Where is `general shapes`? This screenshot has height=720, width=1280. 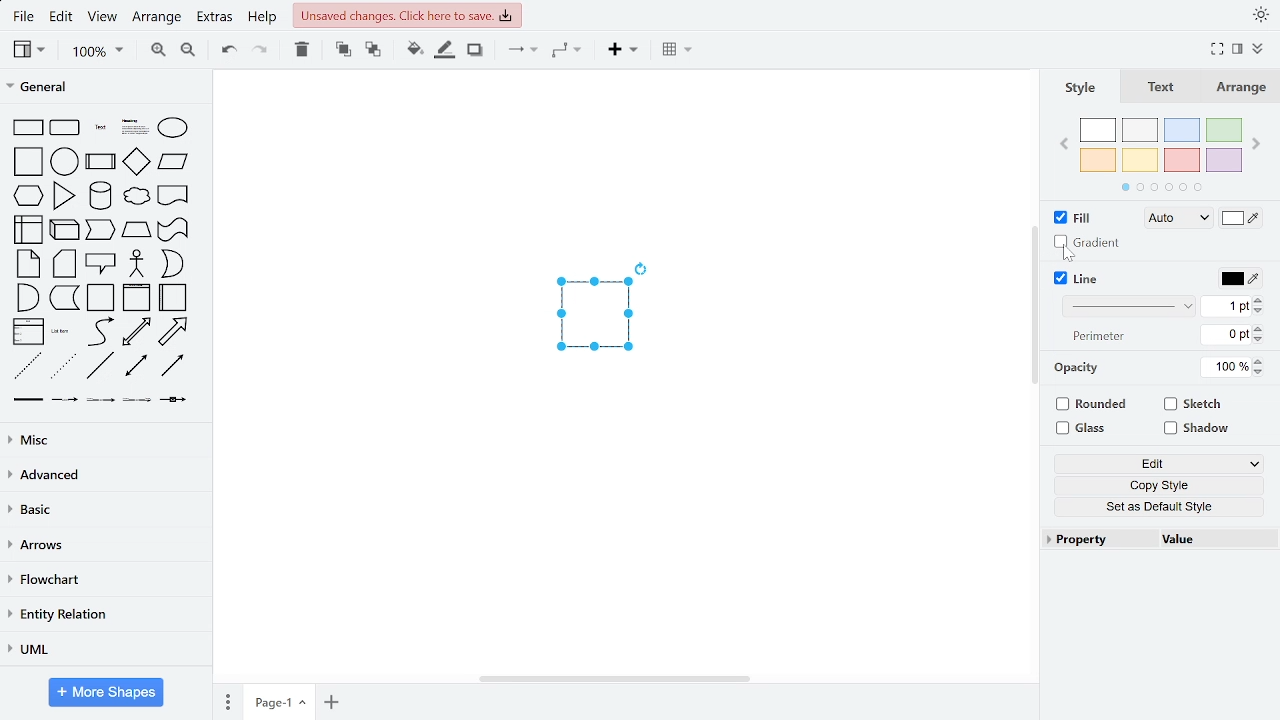 general shapes is located at coordinates (27, 159).